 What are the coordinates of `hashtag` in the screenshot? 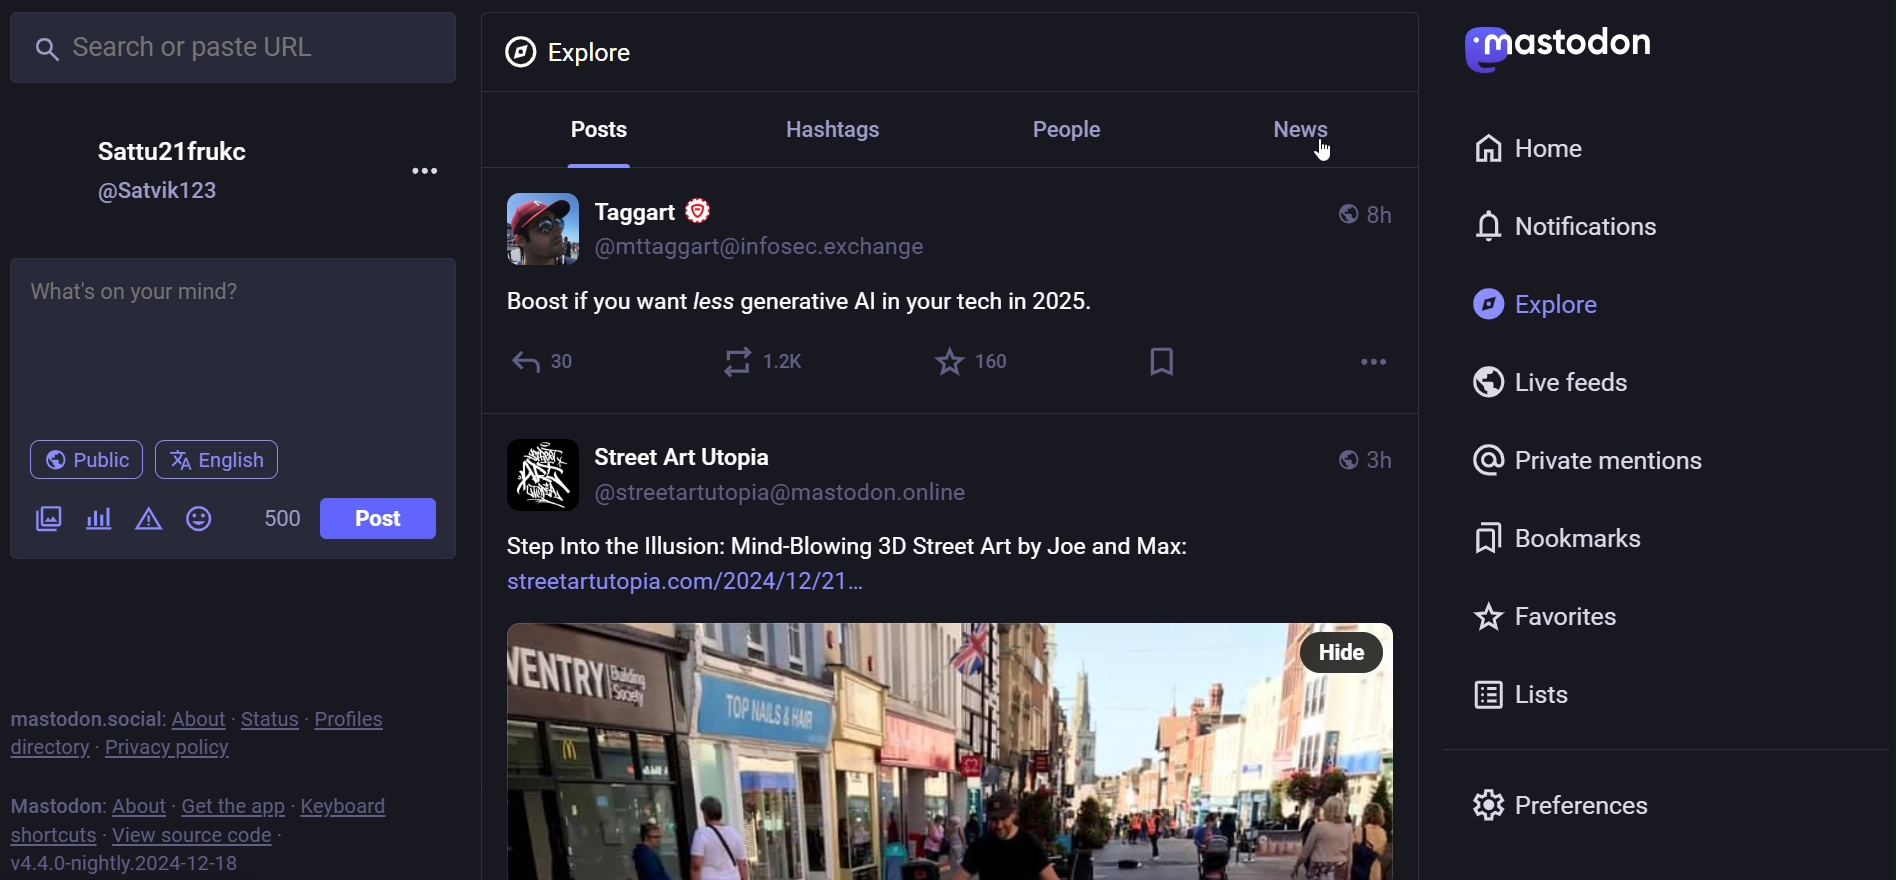 It's located at (837, 127).